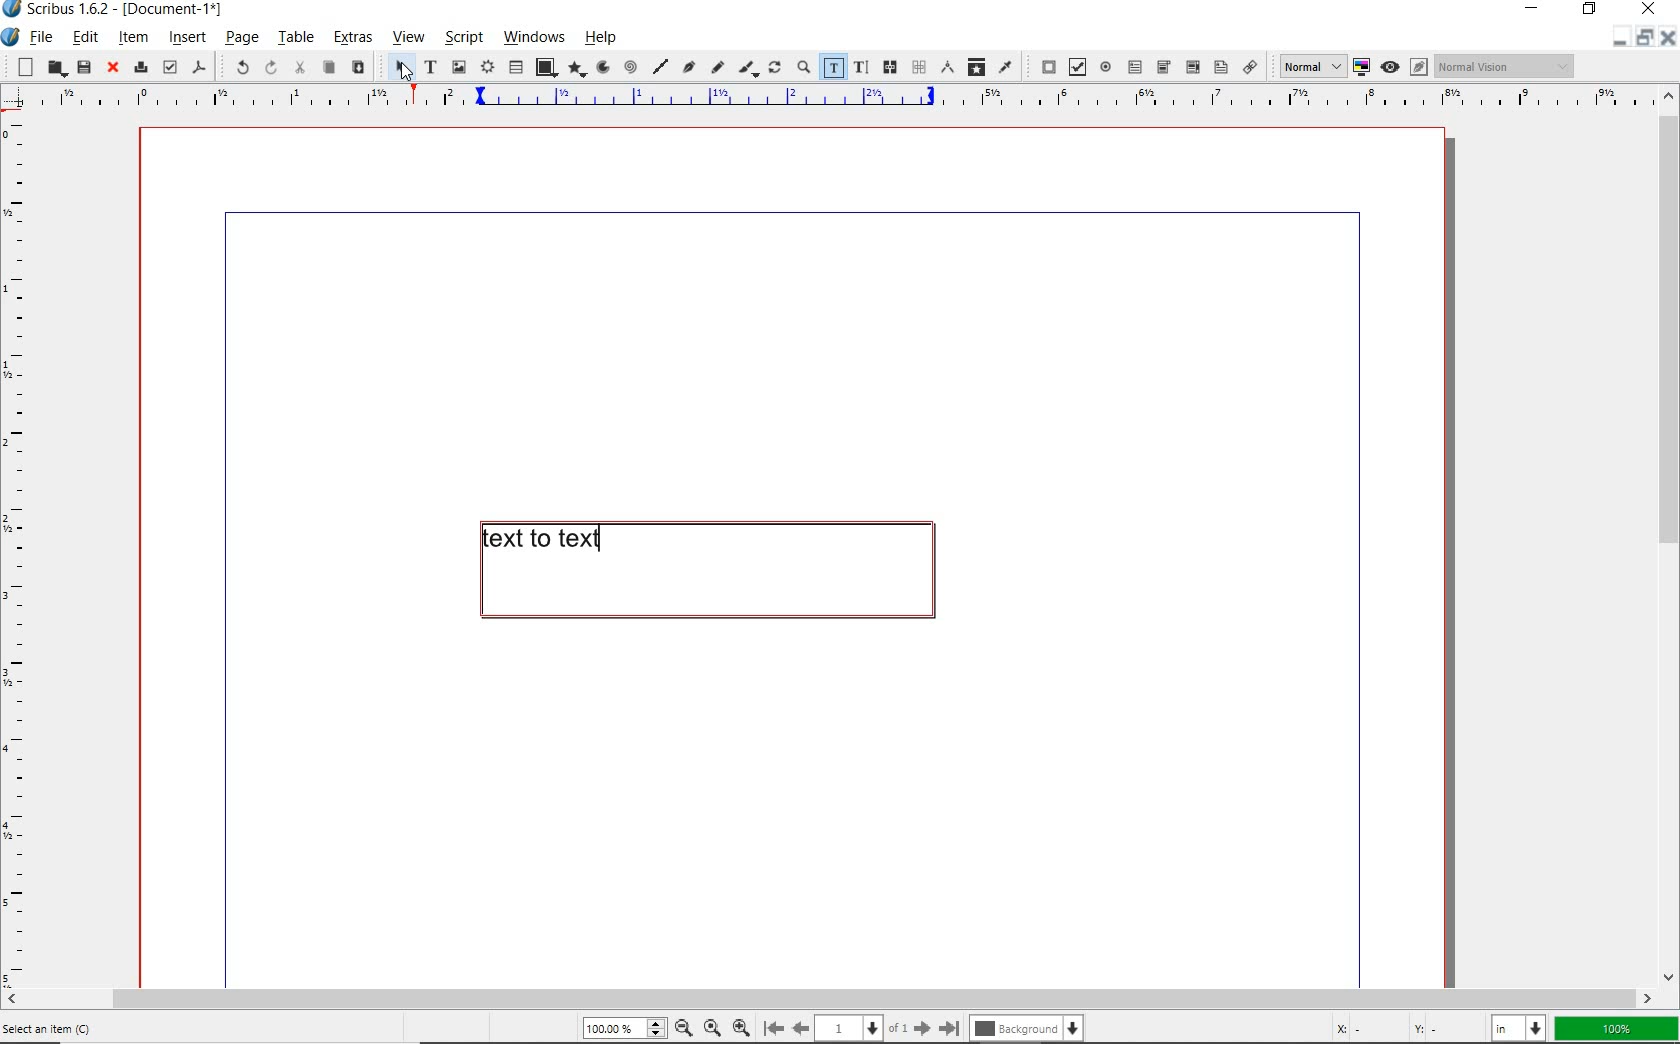 The height and width of the screenshot is (1044, 1680). I want to click on Last page, so click(946, 1028).